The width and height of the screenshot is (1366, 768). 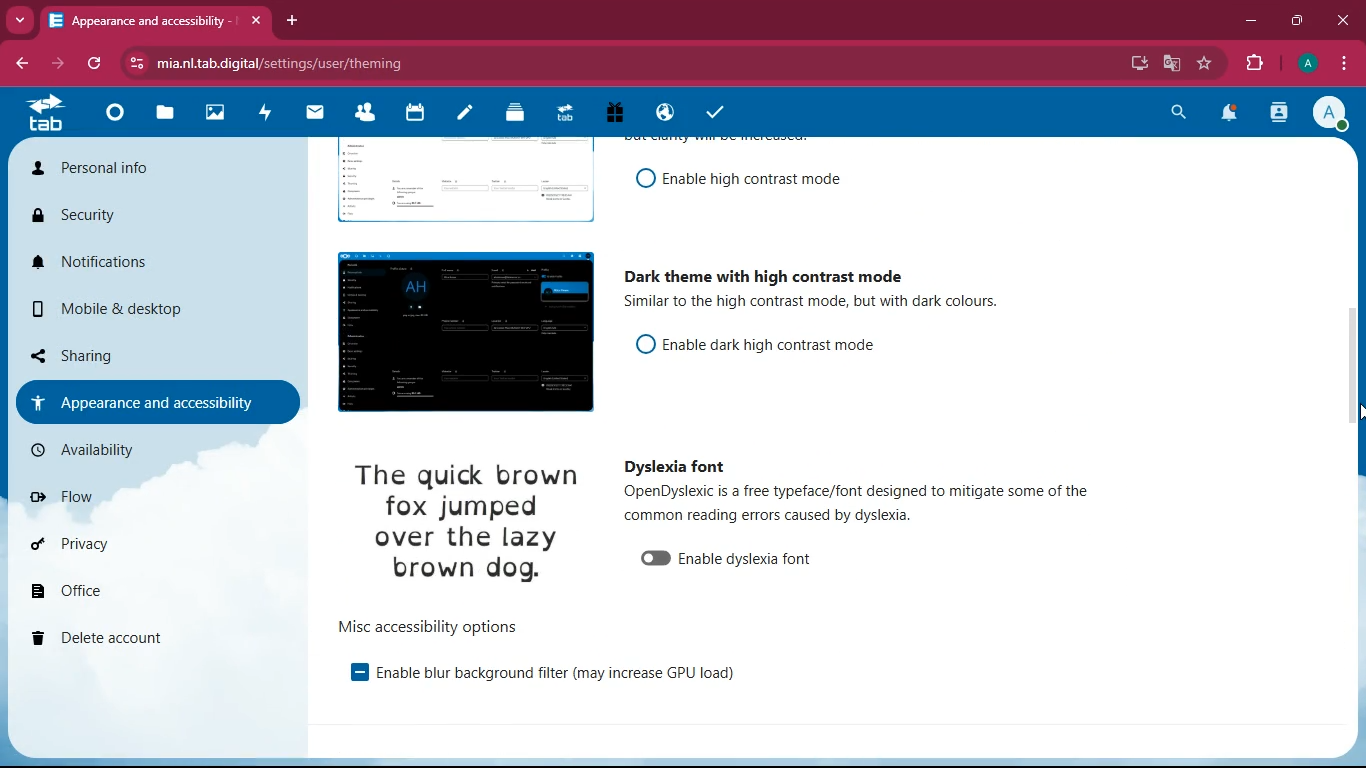 I want to click on on/off, so click(x=650, y=559).